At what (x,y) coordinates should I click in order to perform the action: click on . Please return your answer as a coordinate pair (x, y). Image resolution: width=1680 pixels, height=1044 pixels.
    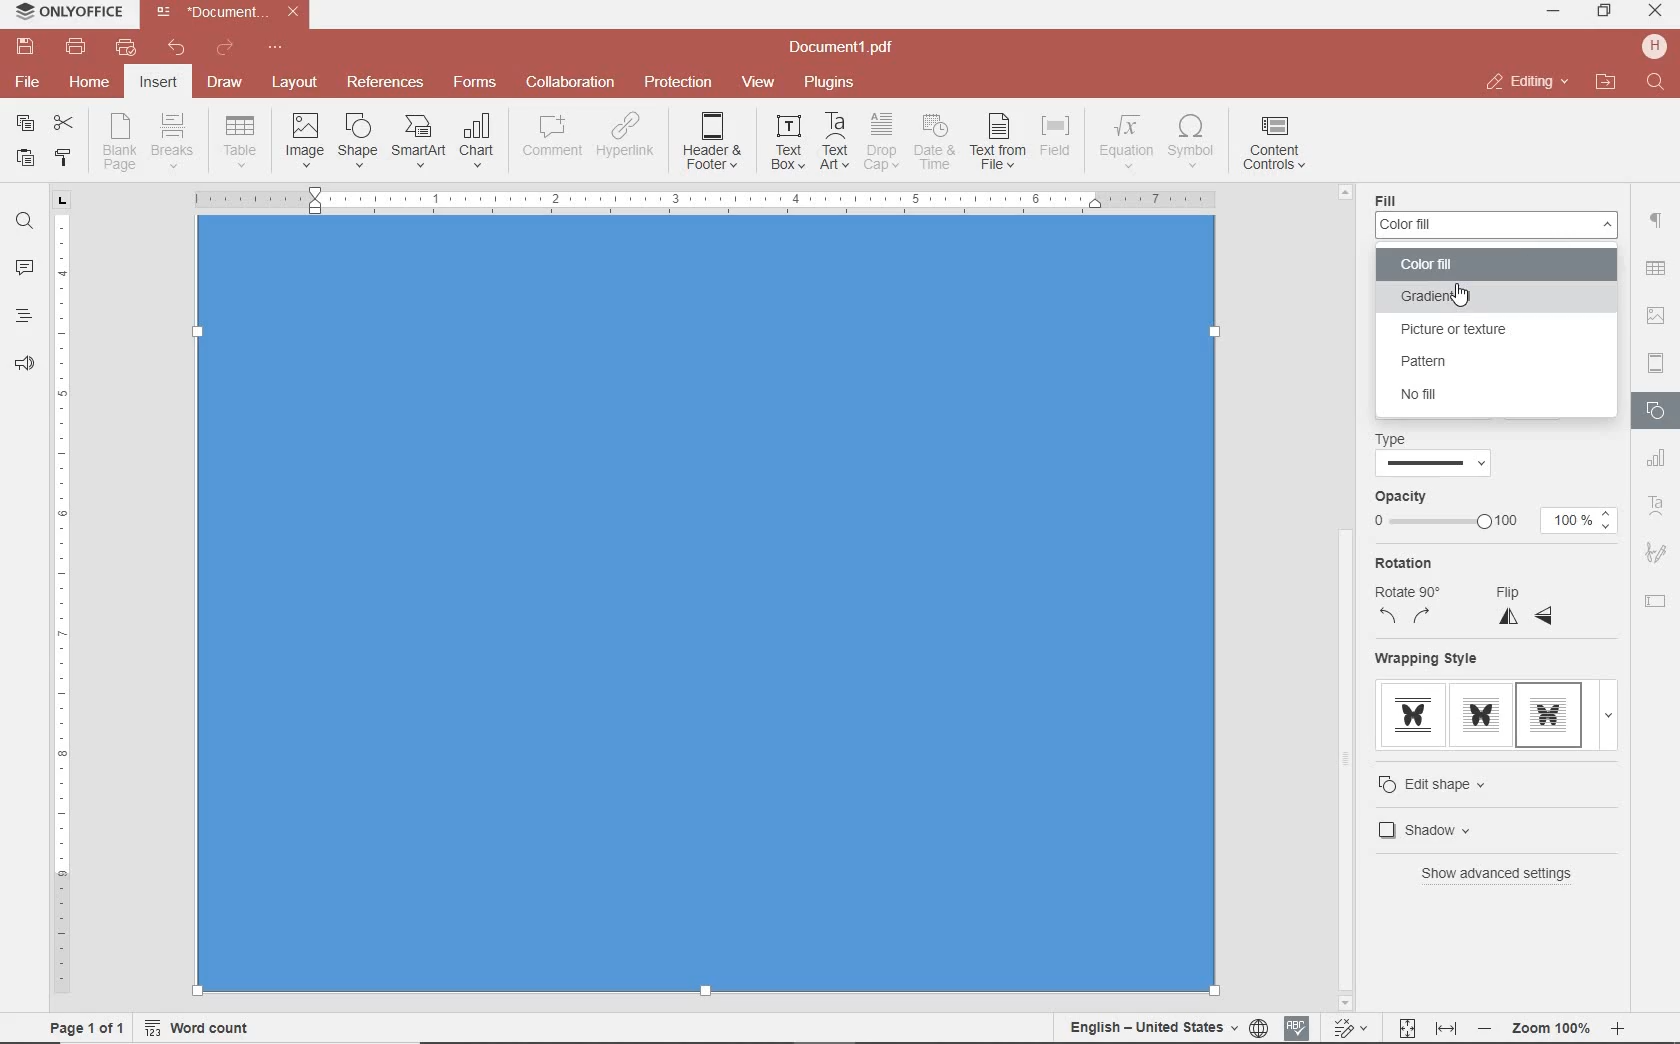
    Looking at the image, I should click on (707, 623).